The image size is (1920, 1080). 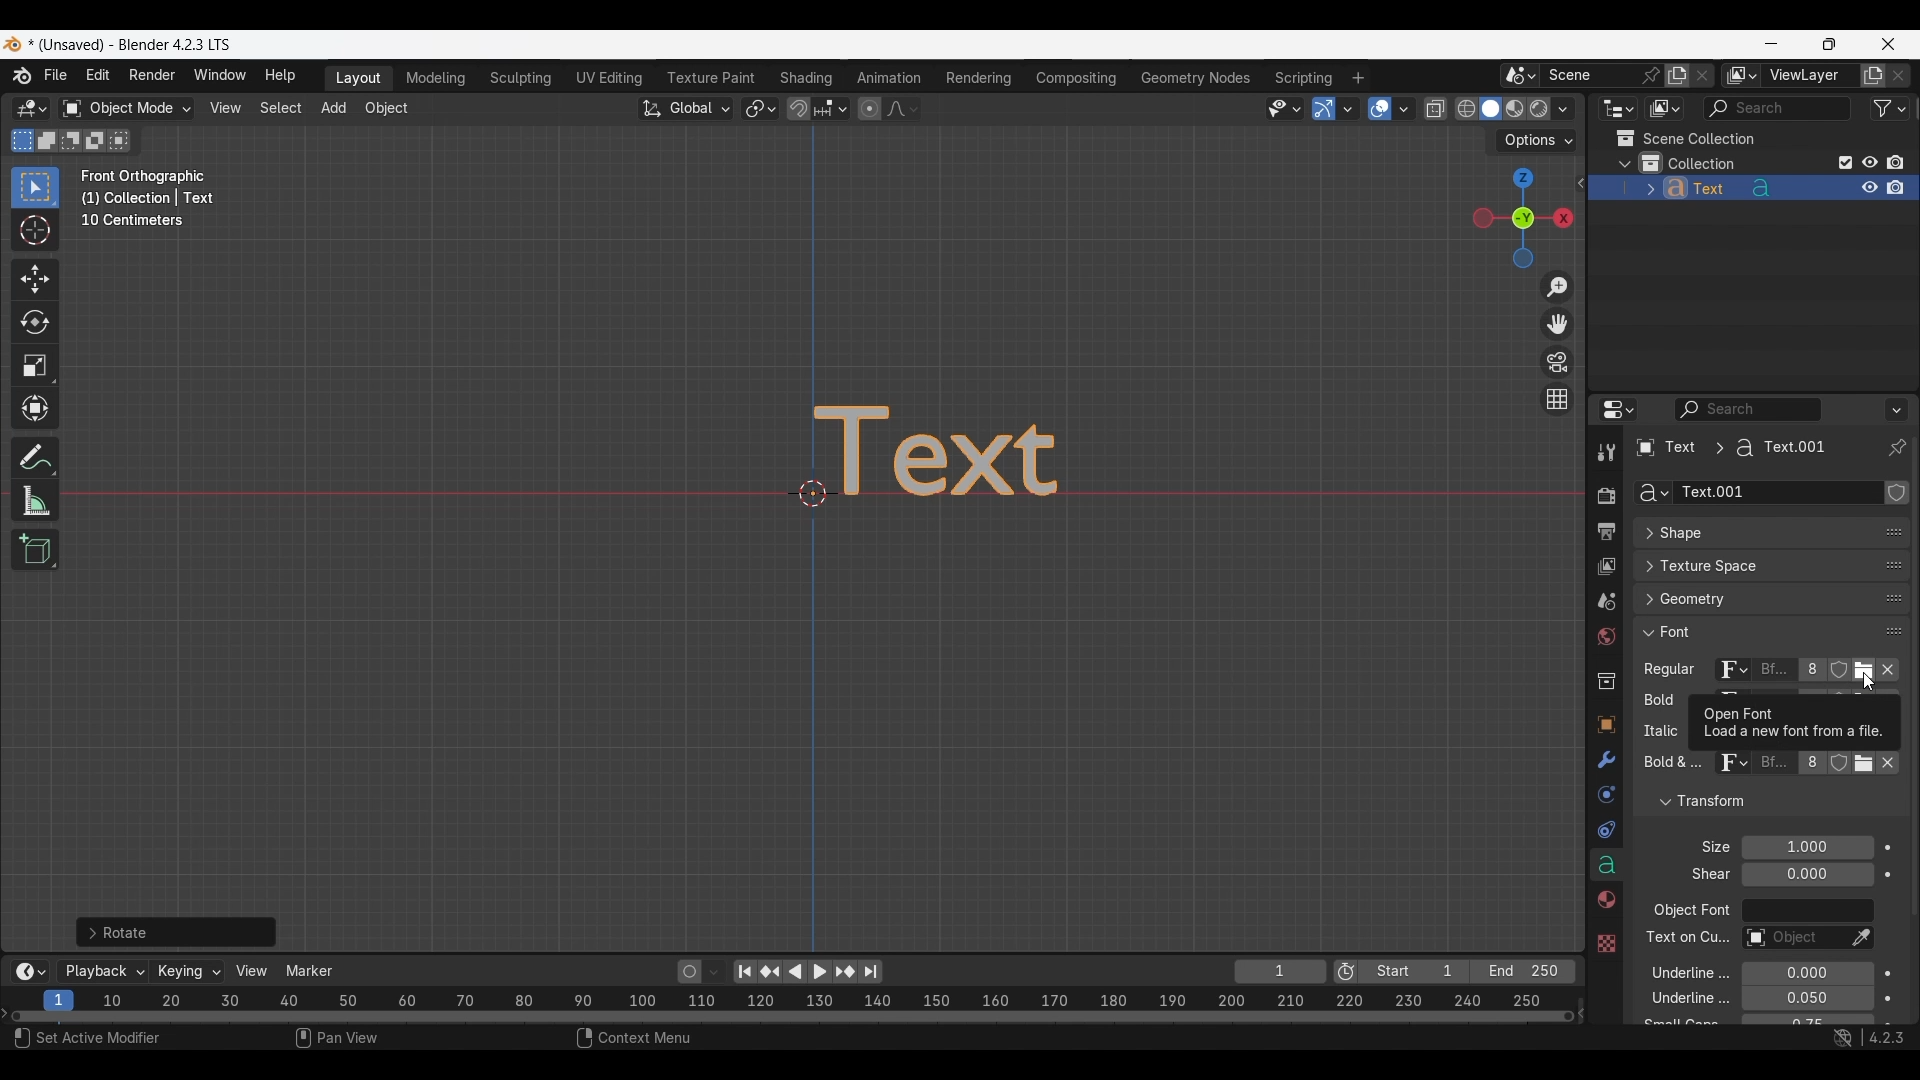 I want to click on pan view, so click(x=360, y=1040).